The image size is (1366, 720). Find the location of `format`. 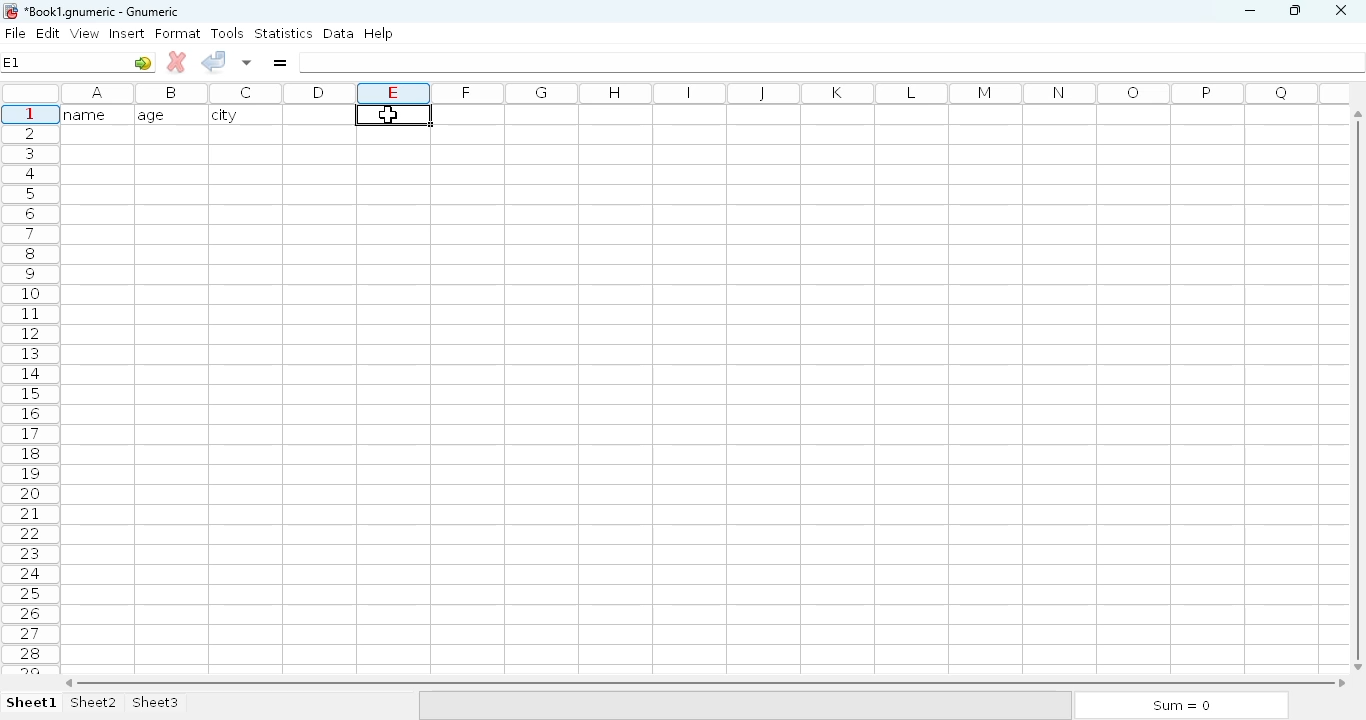

format is located at coordinates (178, 33).